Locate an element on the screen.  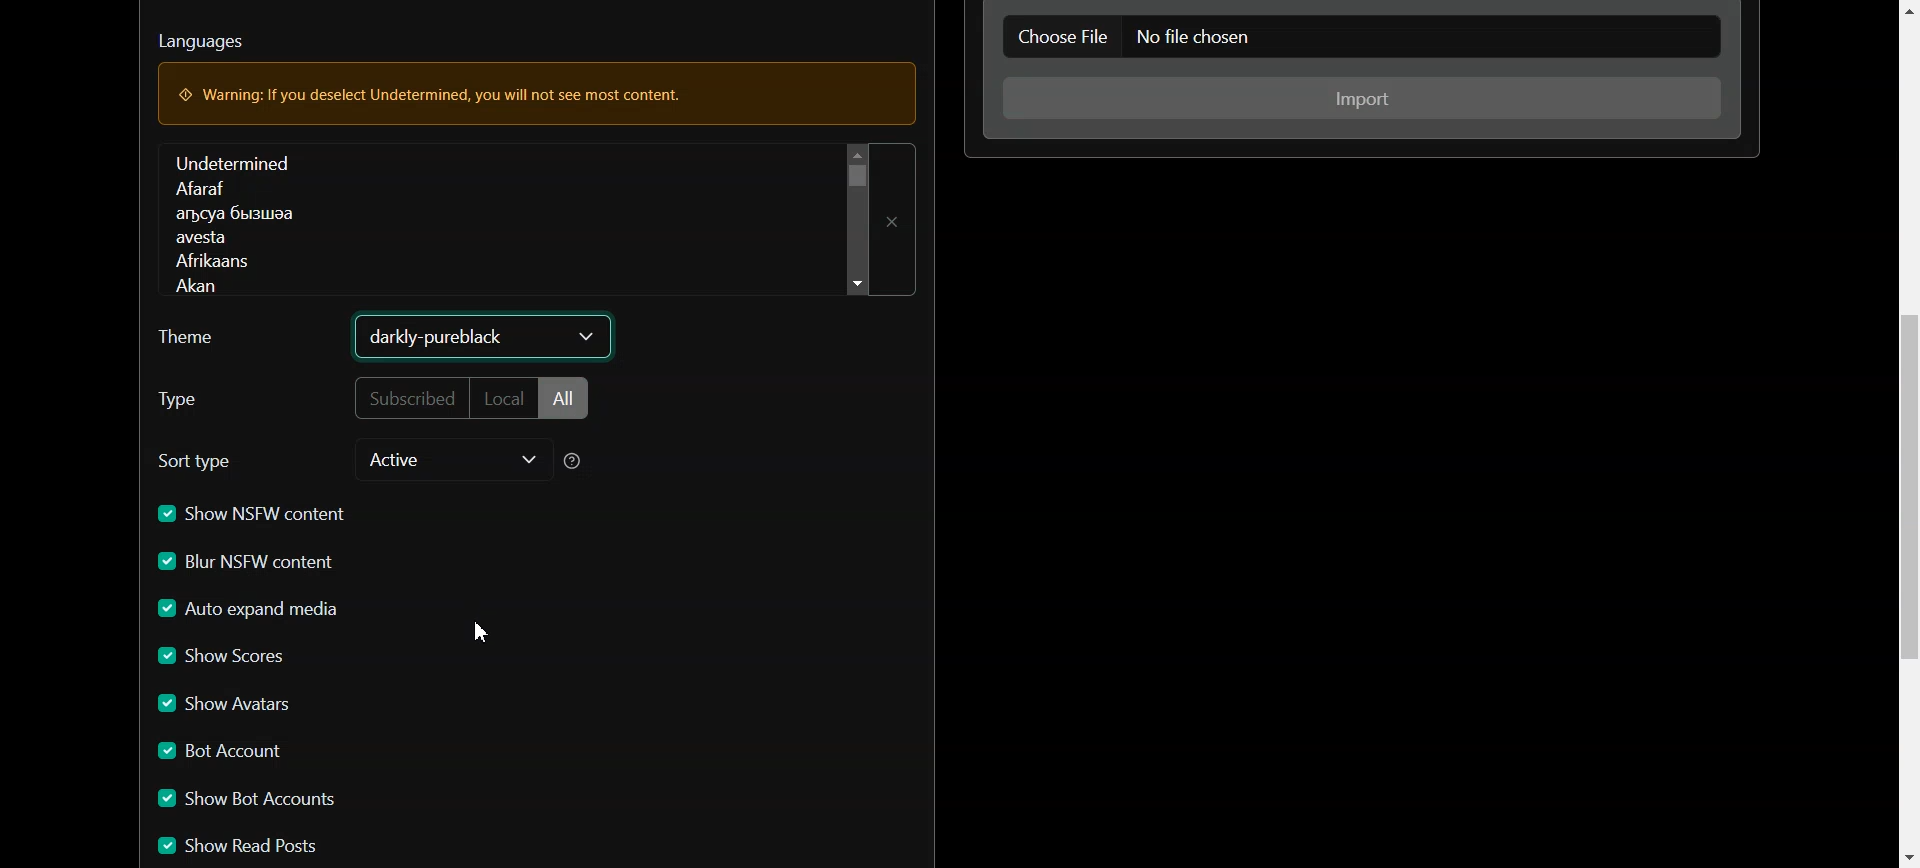
Active is located at coordinates (450, 462).